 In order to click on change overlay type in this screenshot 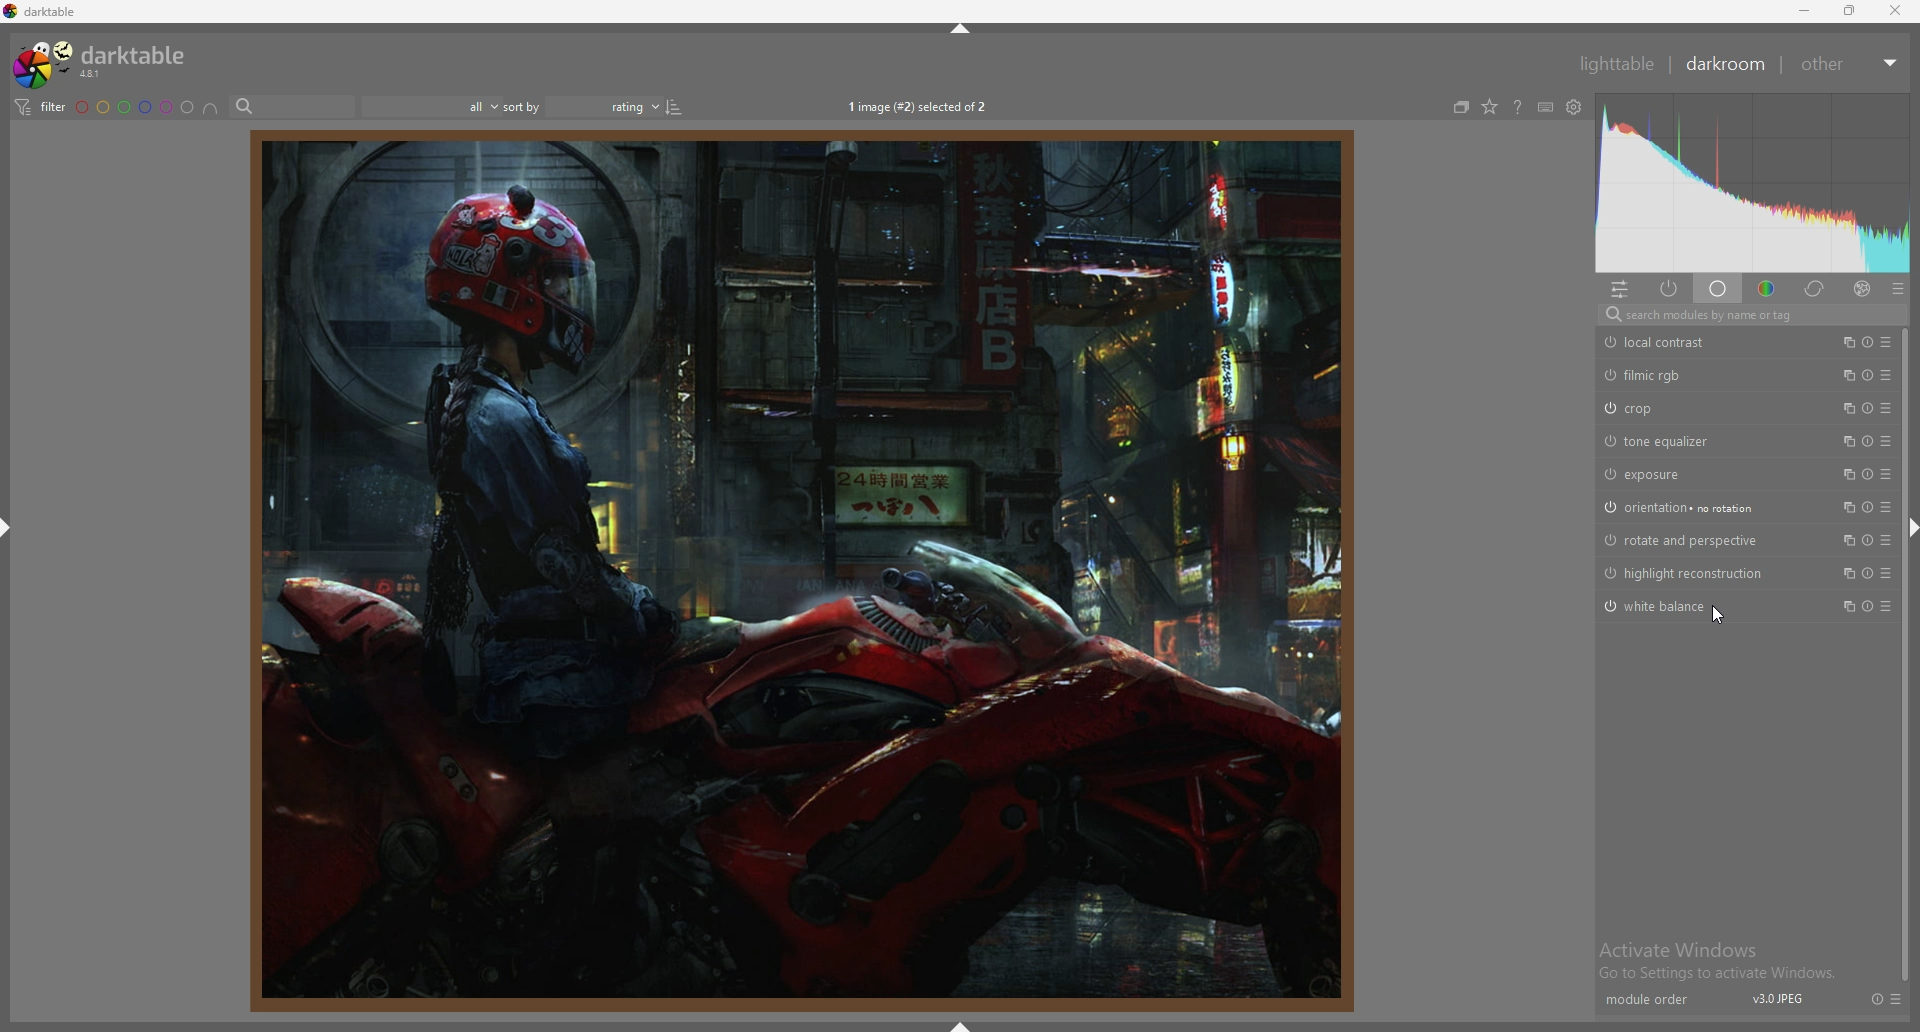, I will do `click(1489, 108)`.